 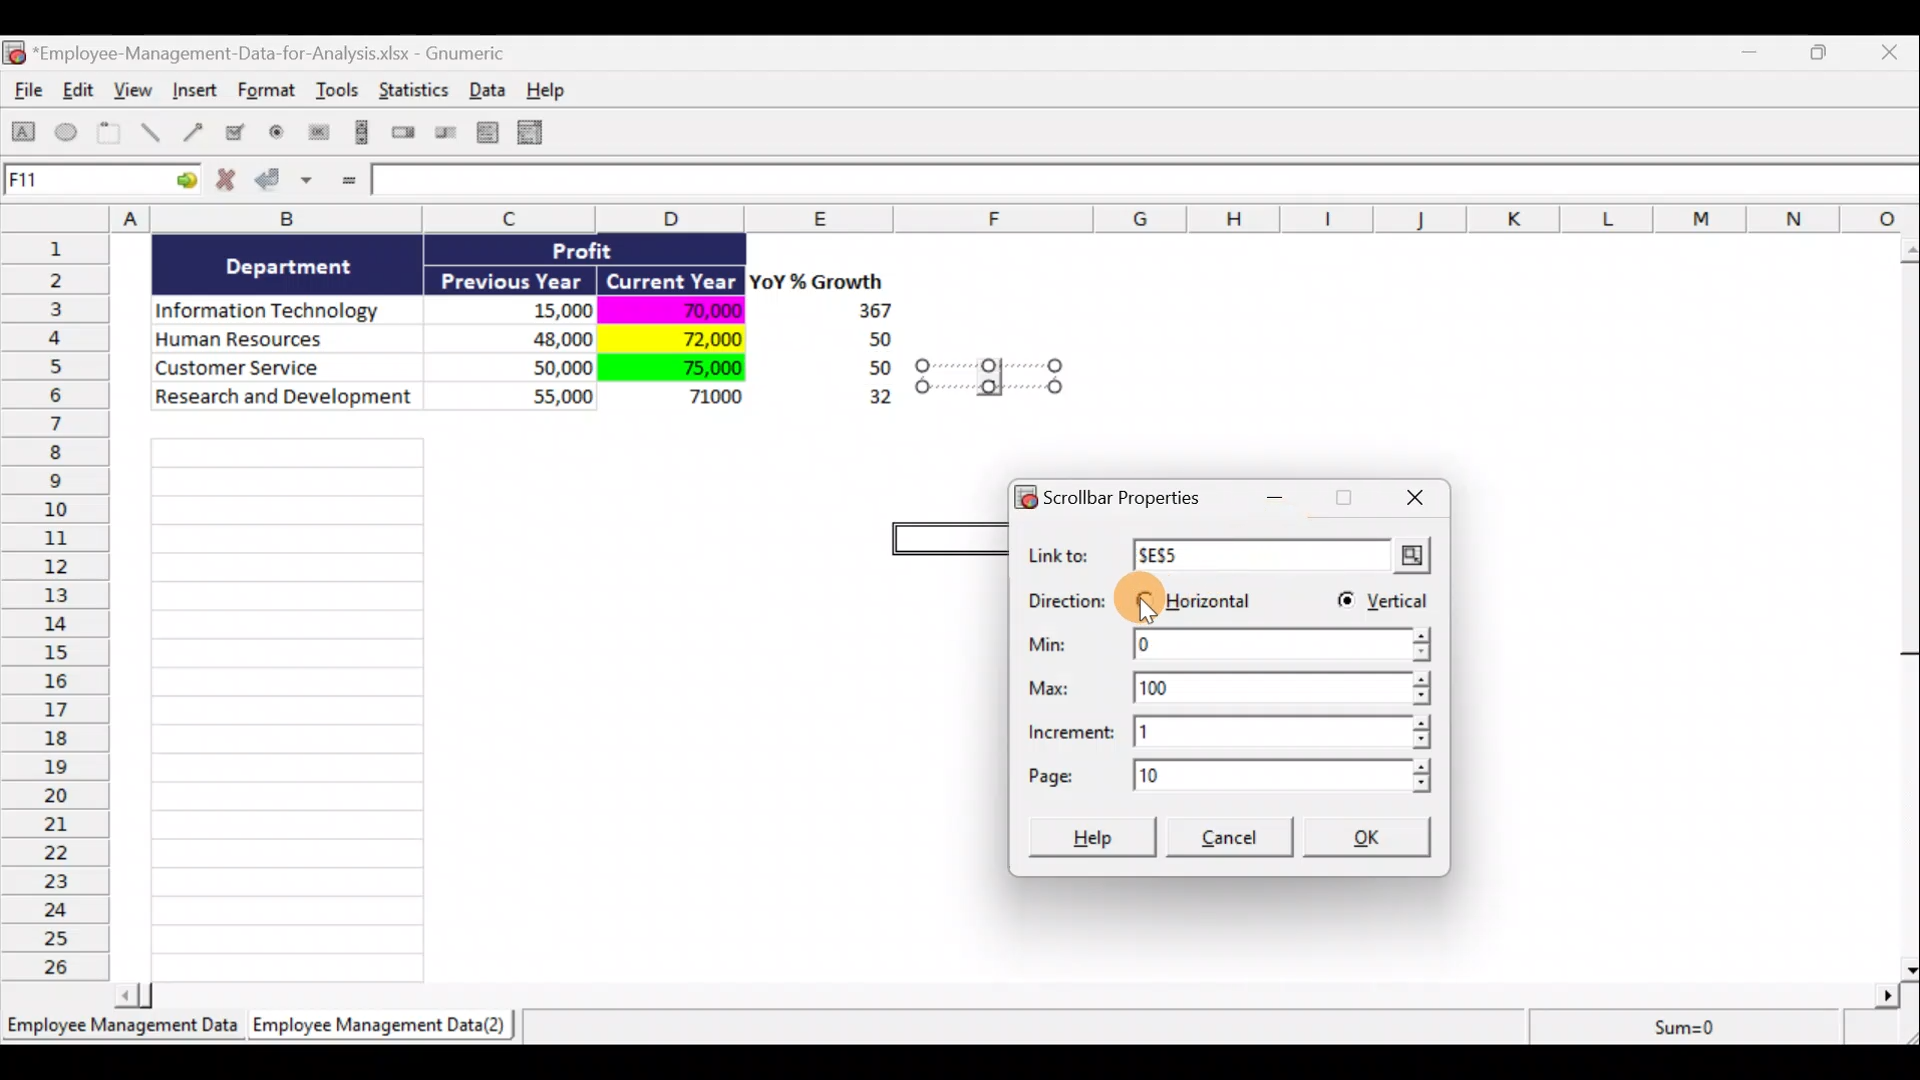 I want to click on Sheet 1, so click(x=125, y=1032).